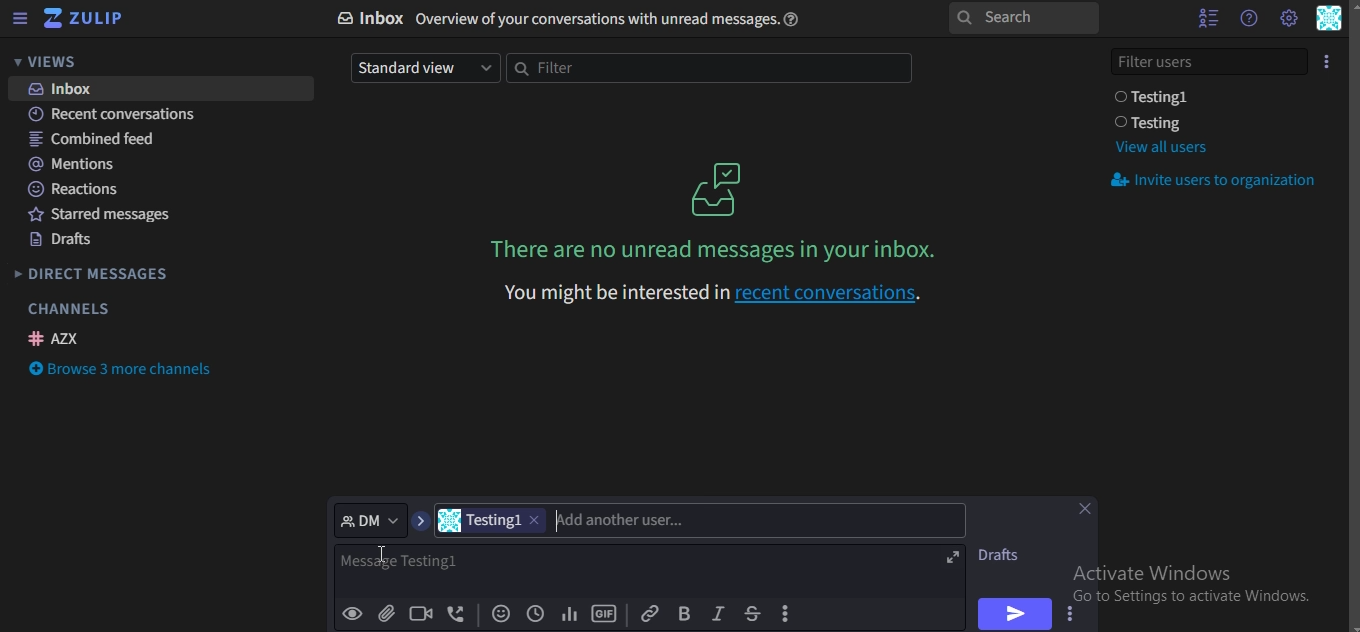  Describe the element at coordinates (494, 520) in the screenshot. I see `testing1` at that location.